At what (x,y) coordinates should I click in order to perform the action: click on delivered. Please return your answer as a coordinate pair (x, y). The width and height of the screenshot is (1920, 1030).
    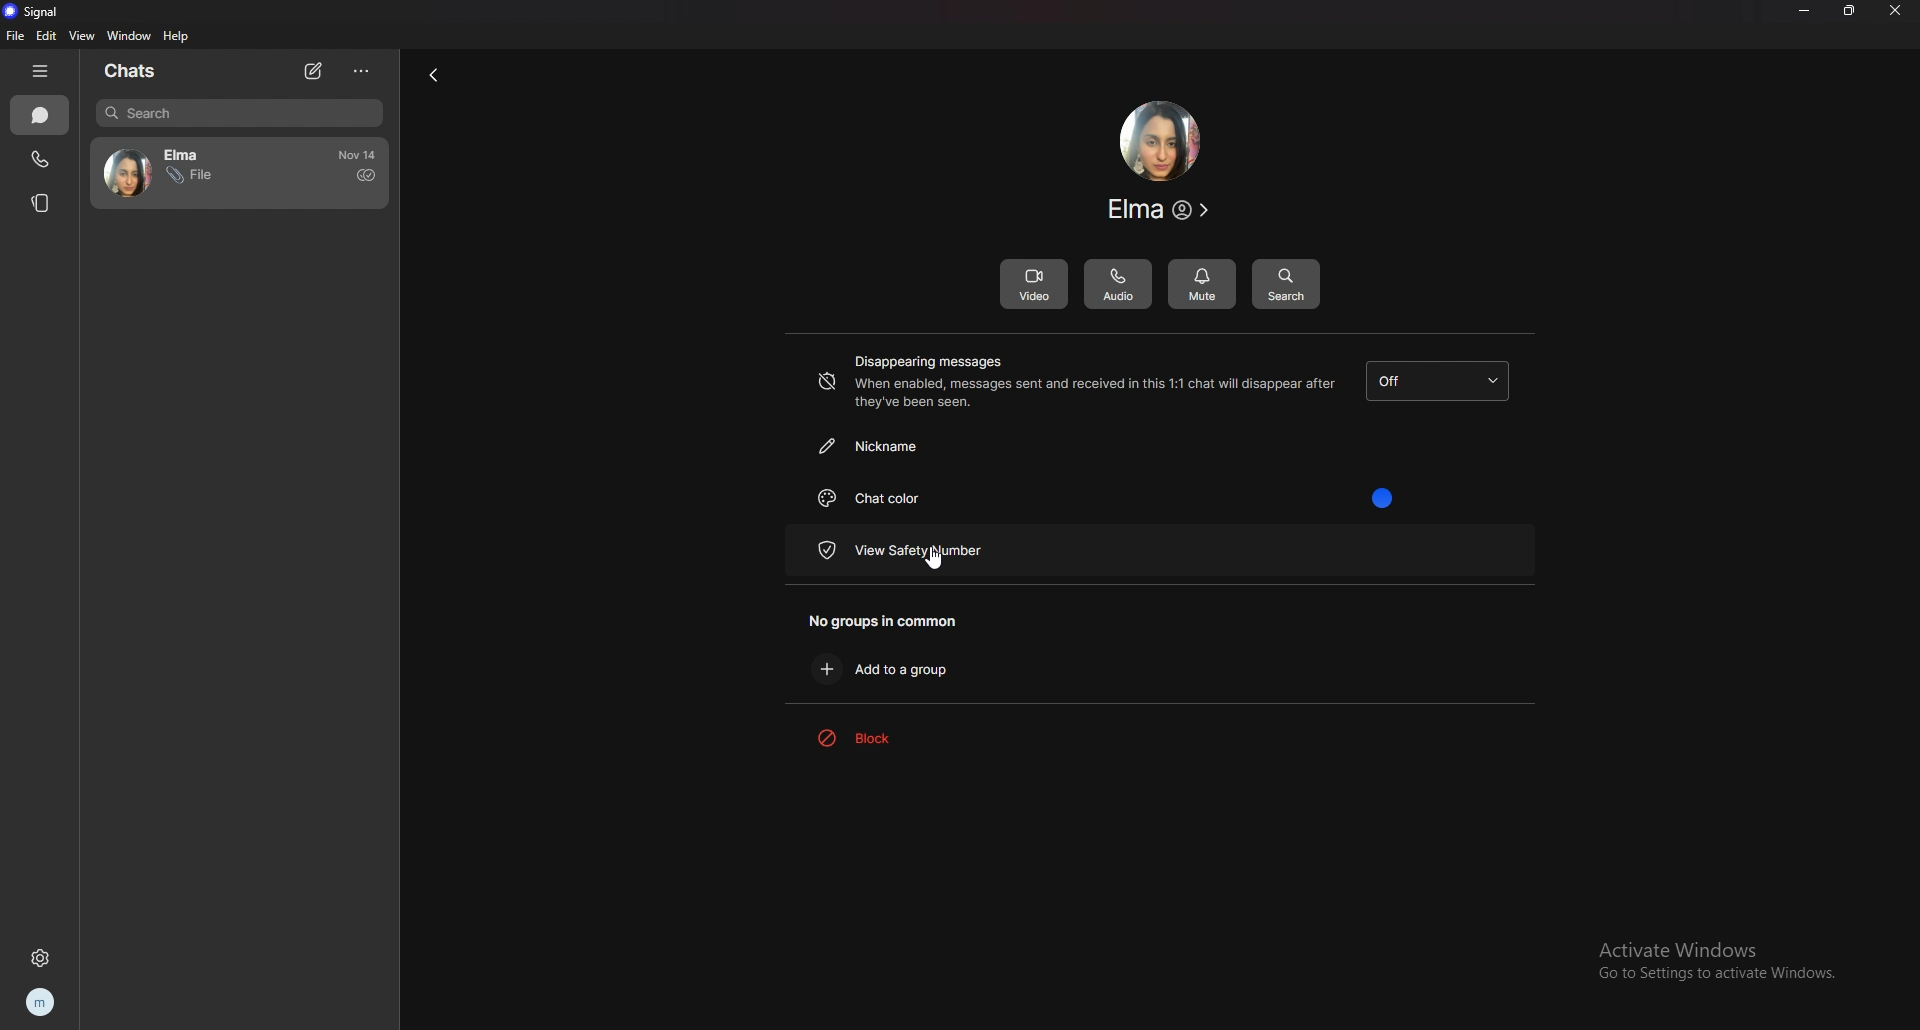
    Looking at the image, I should click on (365, 175).